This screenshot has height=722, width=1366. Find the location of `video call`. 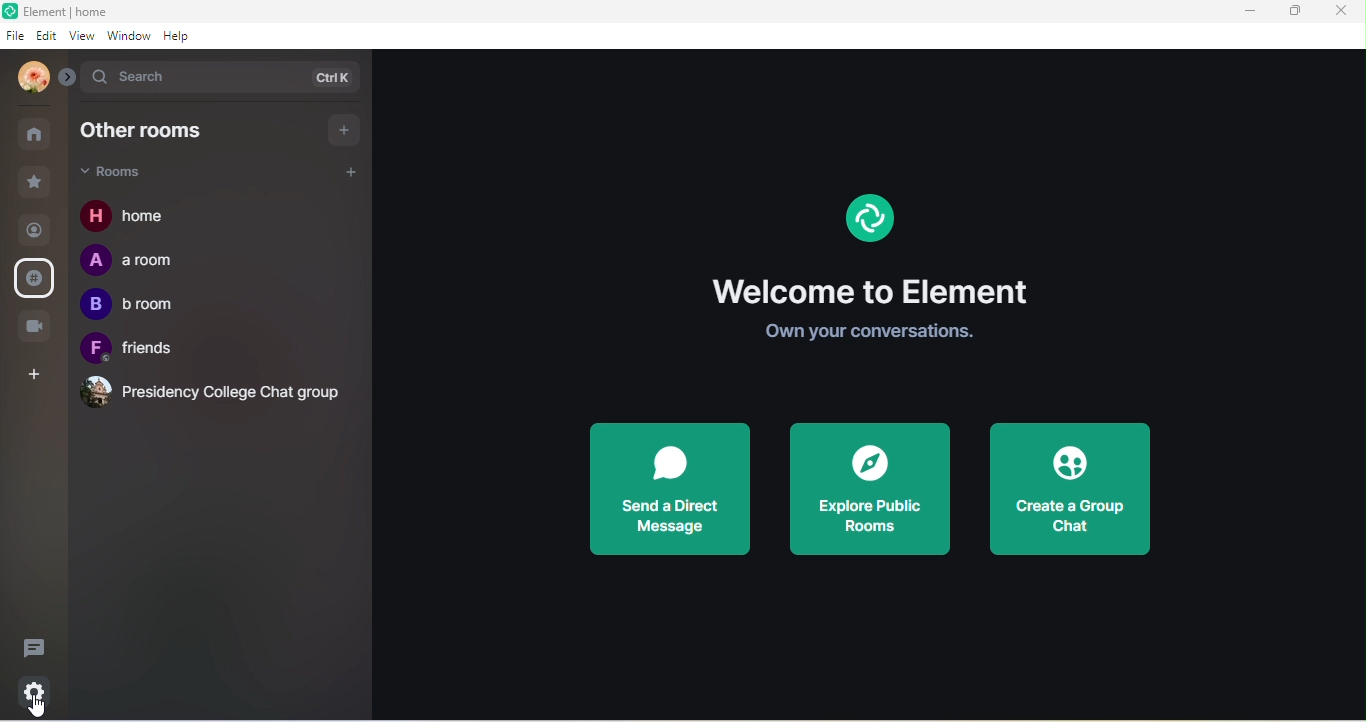

video call is located at coordinates (37, 325).